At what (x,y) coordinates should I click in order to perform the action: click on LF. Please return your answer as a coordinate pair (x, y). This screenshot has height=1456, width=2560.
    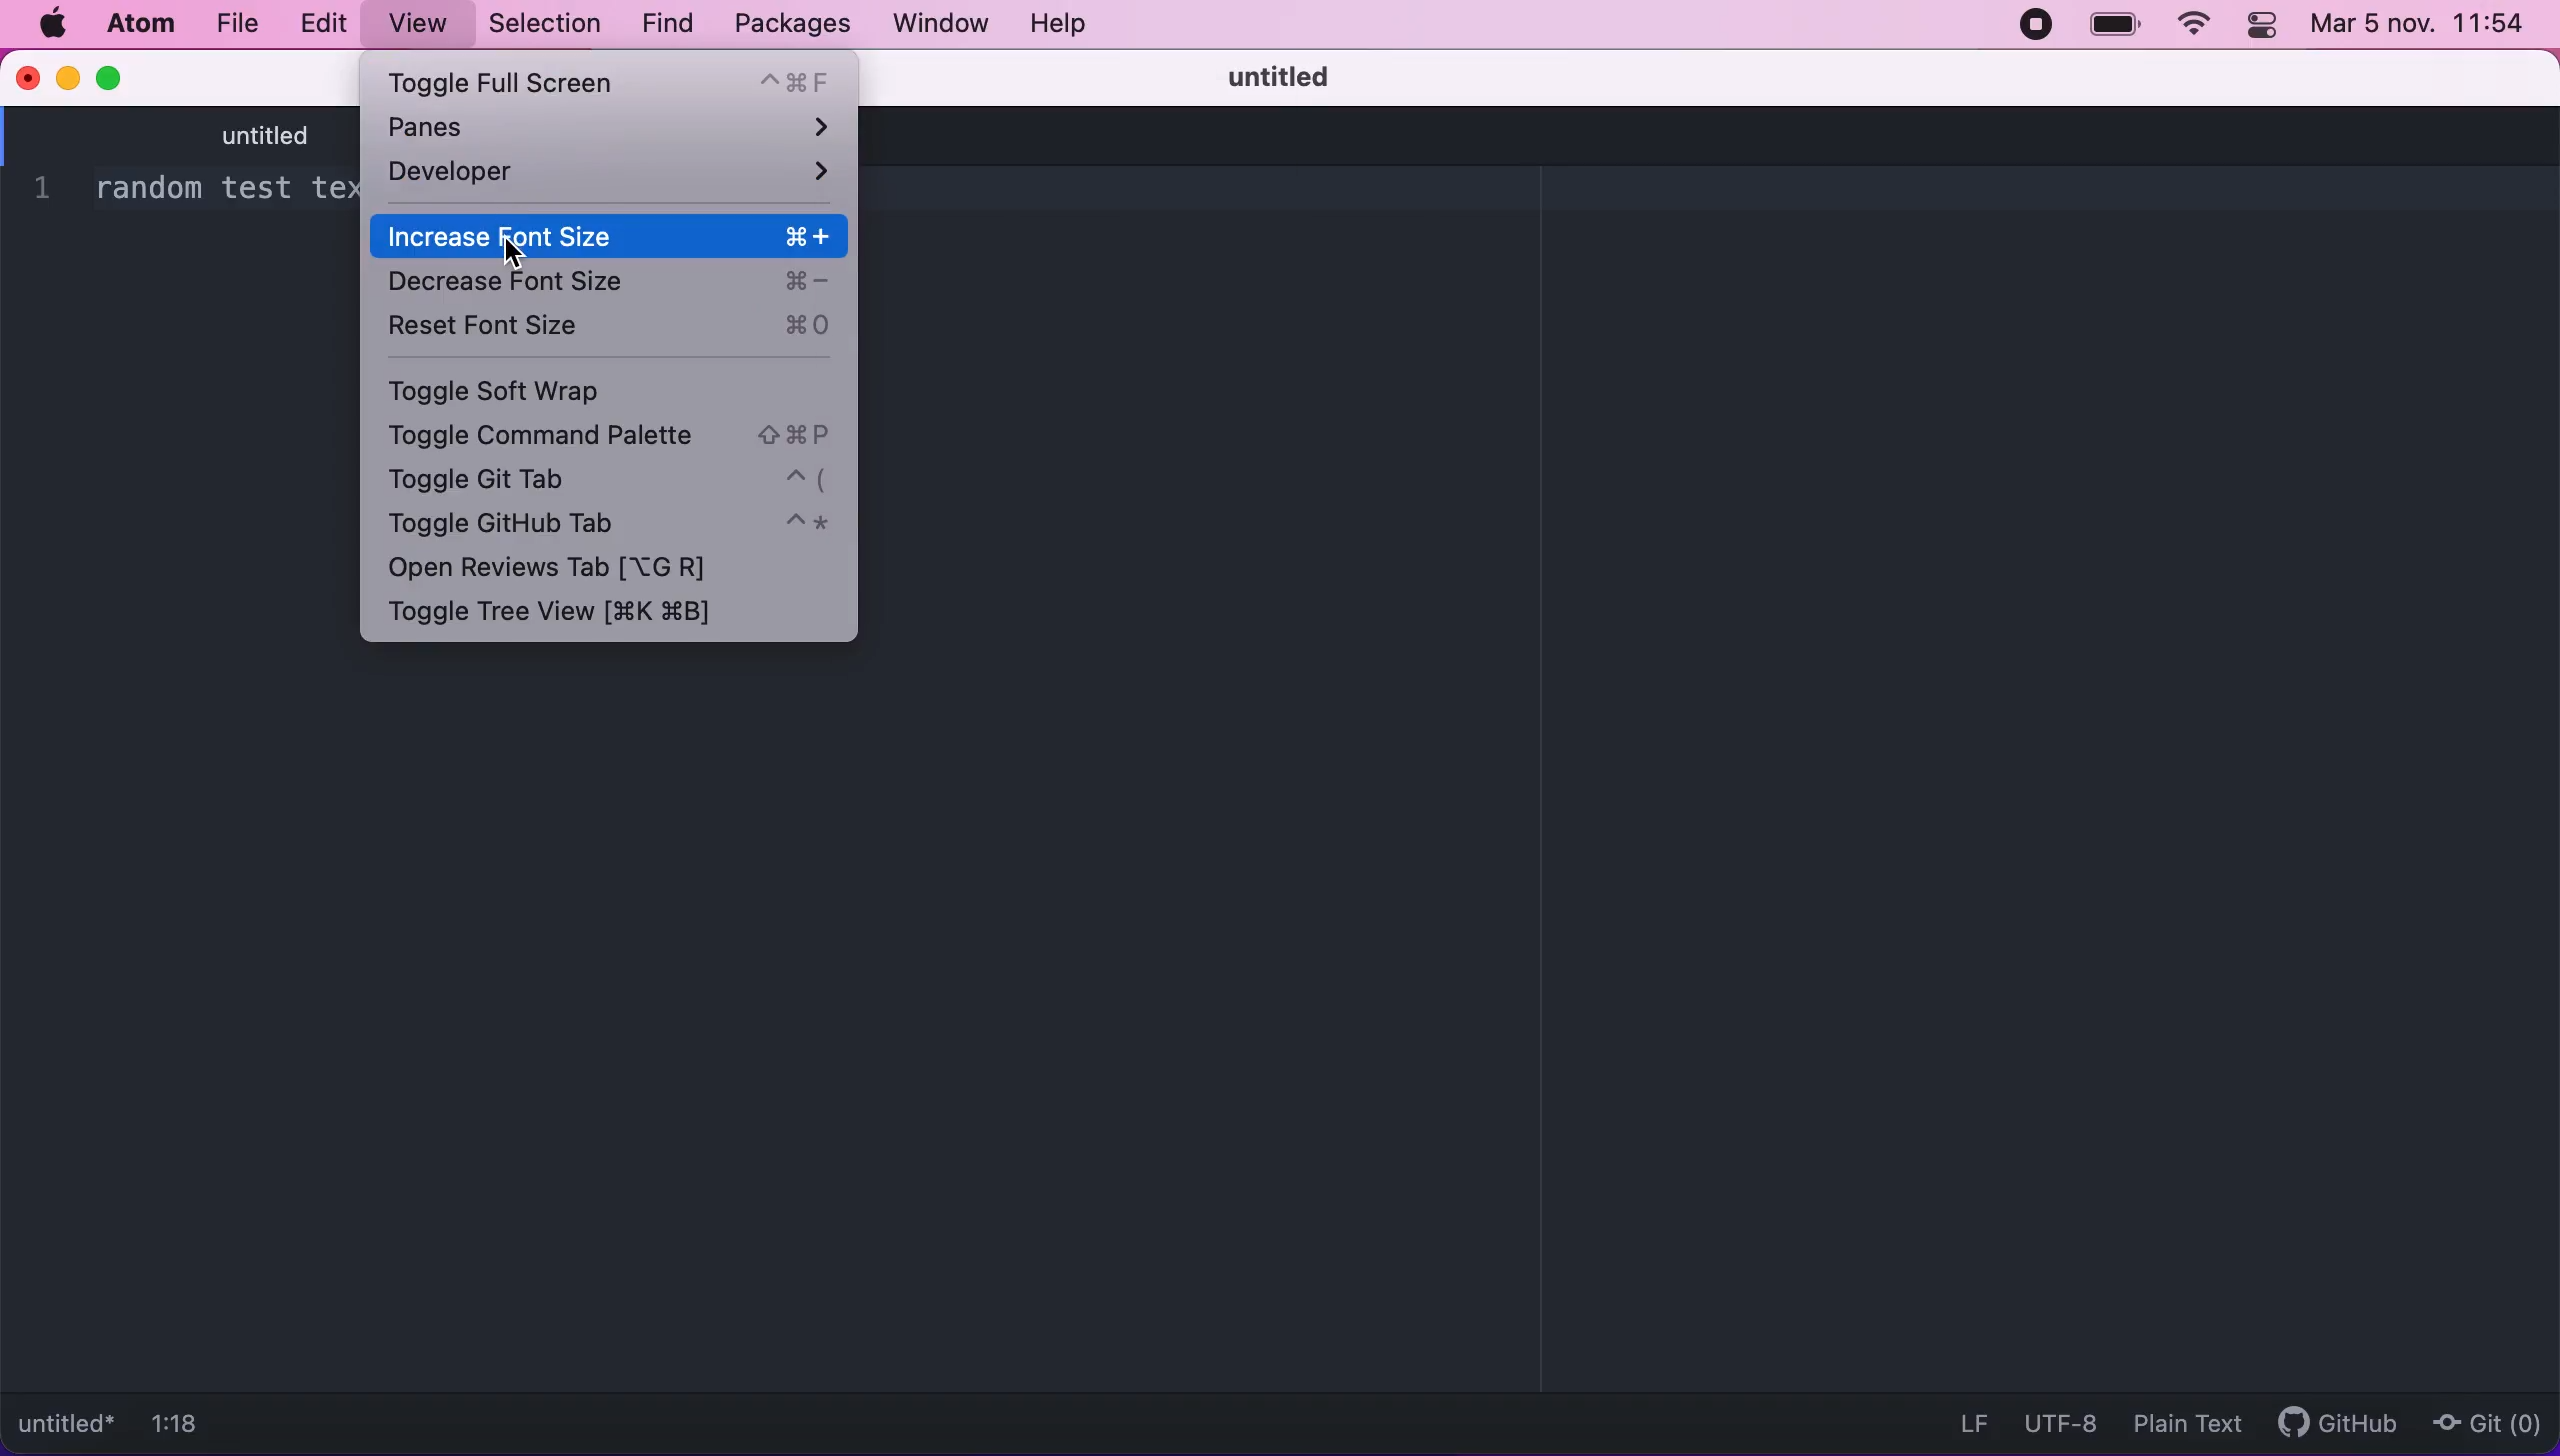
    Looking at the image, I should click on (1967, 1420).